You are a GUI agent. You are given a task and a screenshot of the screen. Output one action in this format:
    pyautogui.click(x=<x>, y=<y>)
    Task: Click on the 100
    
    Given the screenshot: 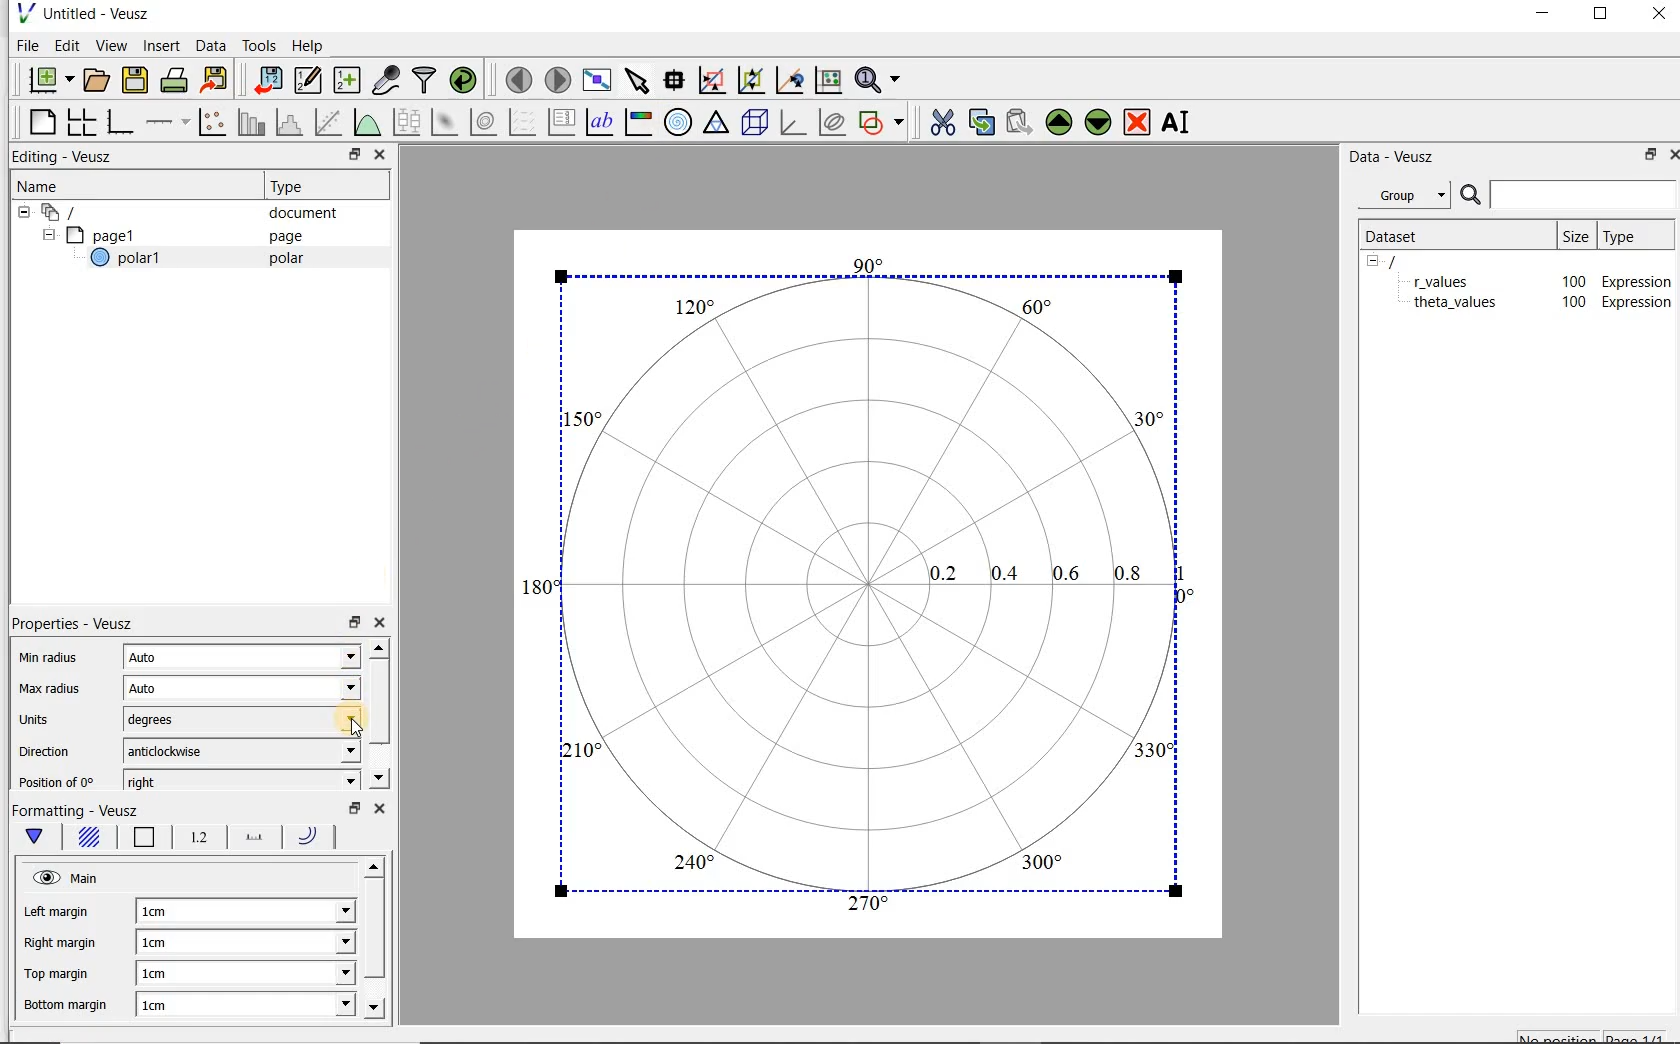 What is the action you would take?
    pyautogui.click(x=1568, y=279)
    